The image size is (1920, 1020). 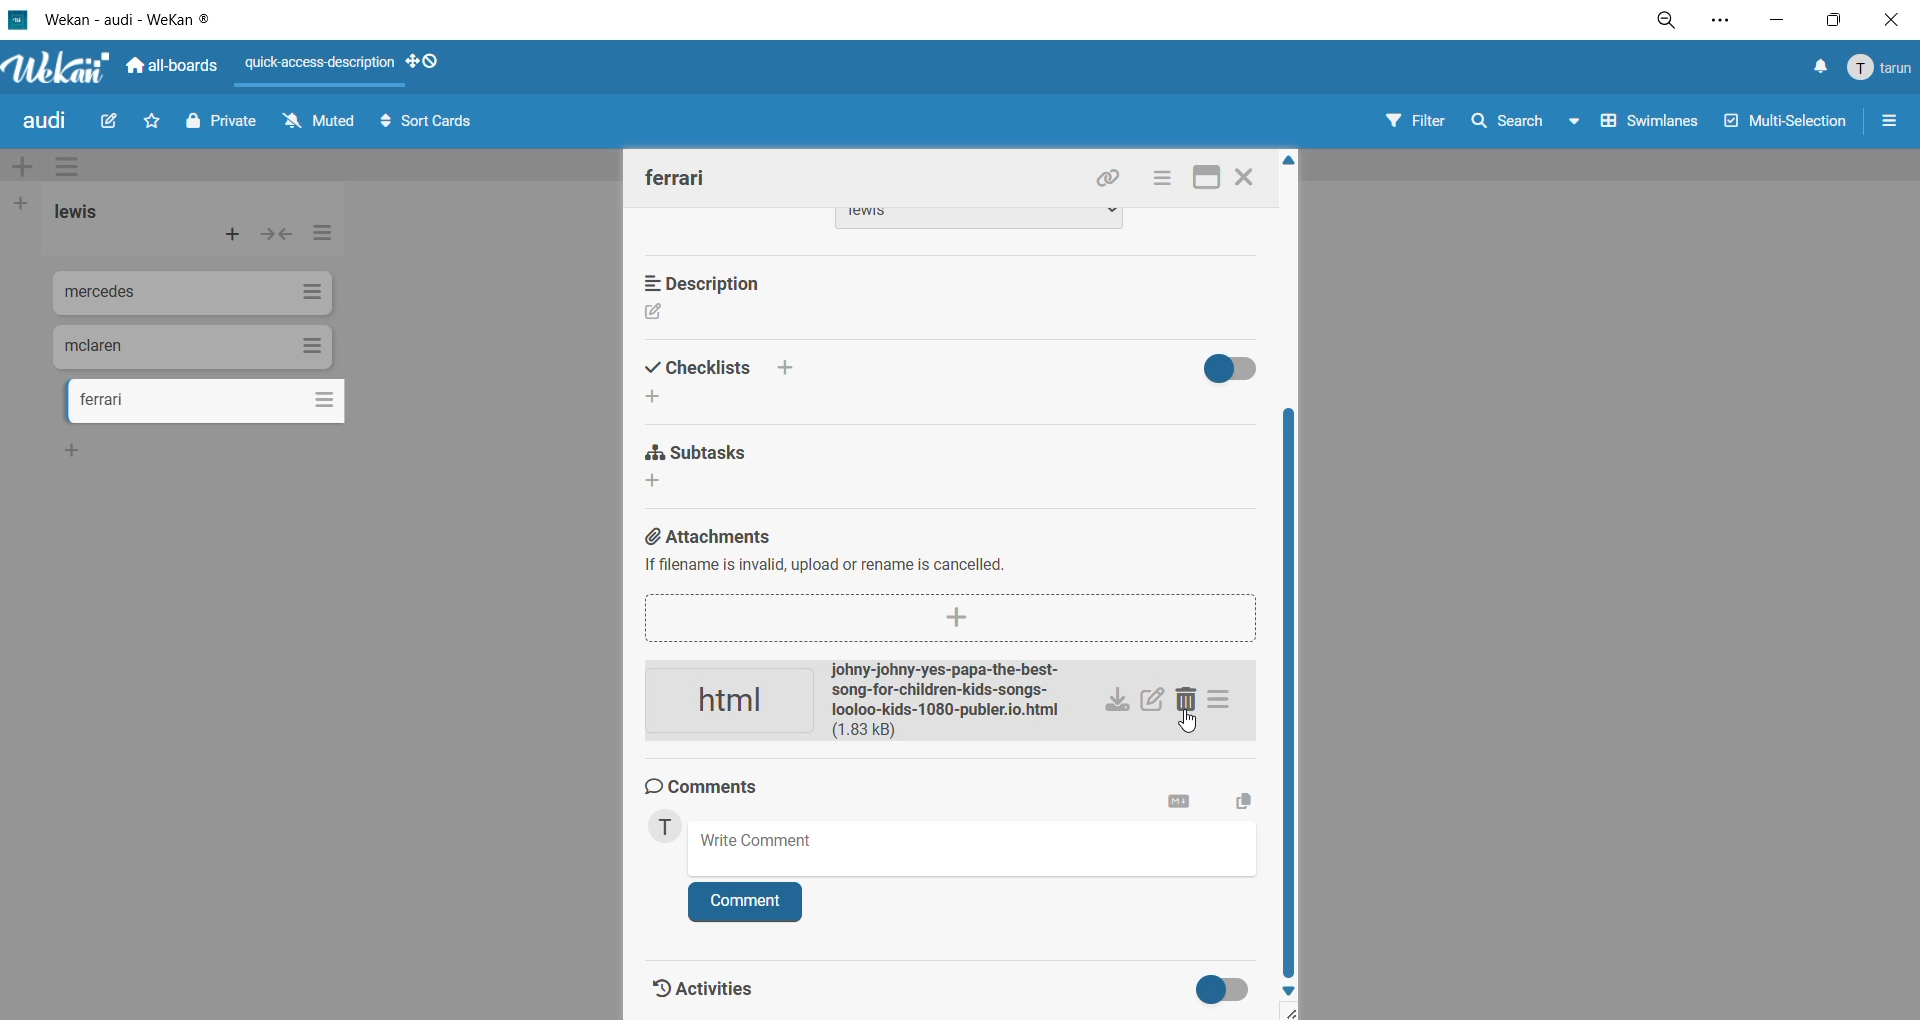 I want to click on add list, so click(x=27, y=203).